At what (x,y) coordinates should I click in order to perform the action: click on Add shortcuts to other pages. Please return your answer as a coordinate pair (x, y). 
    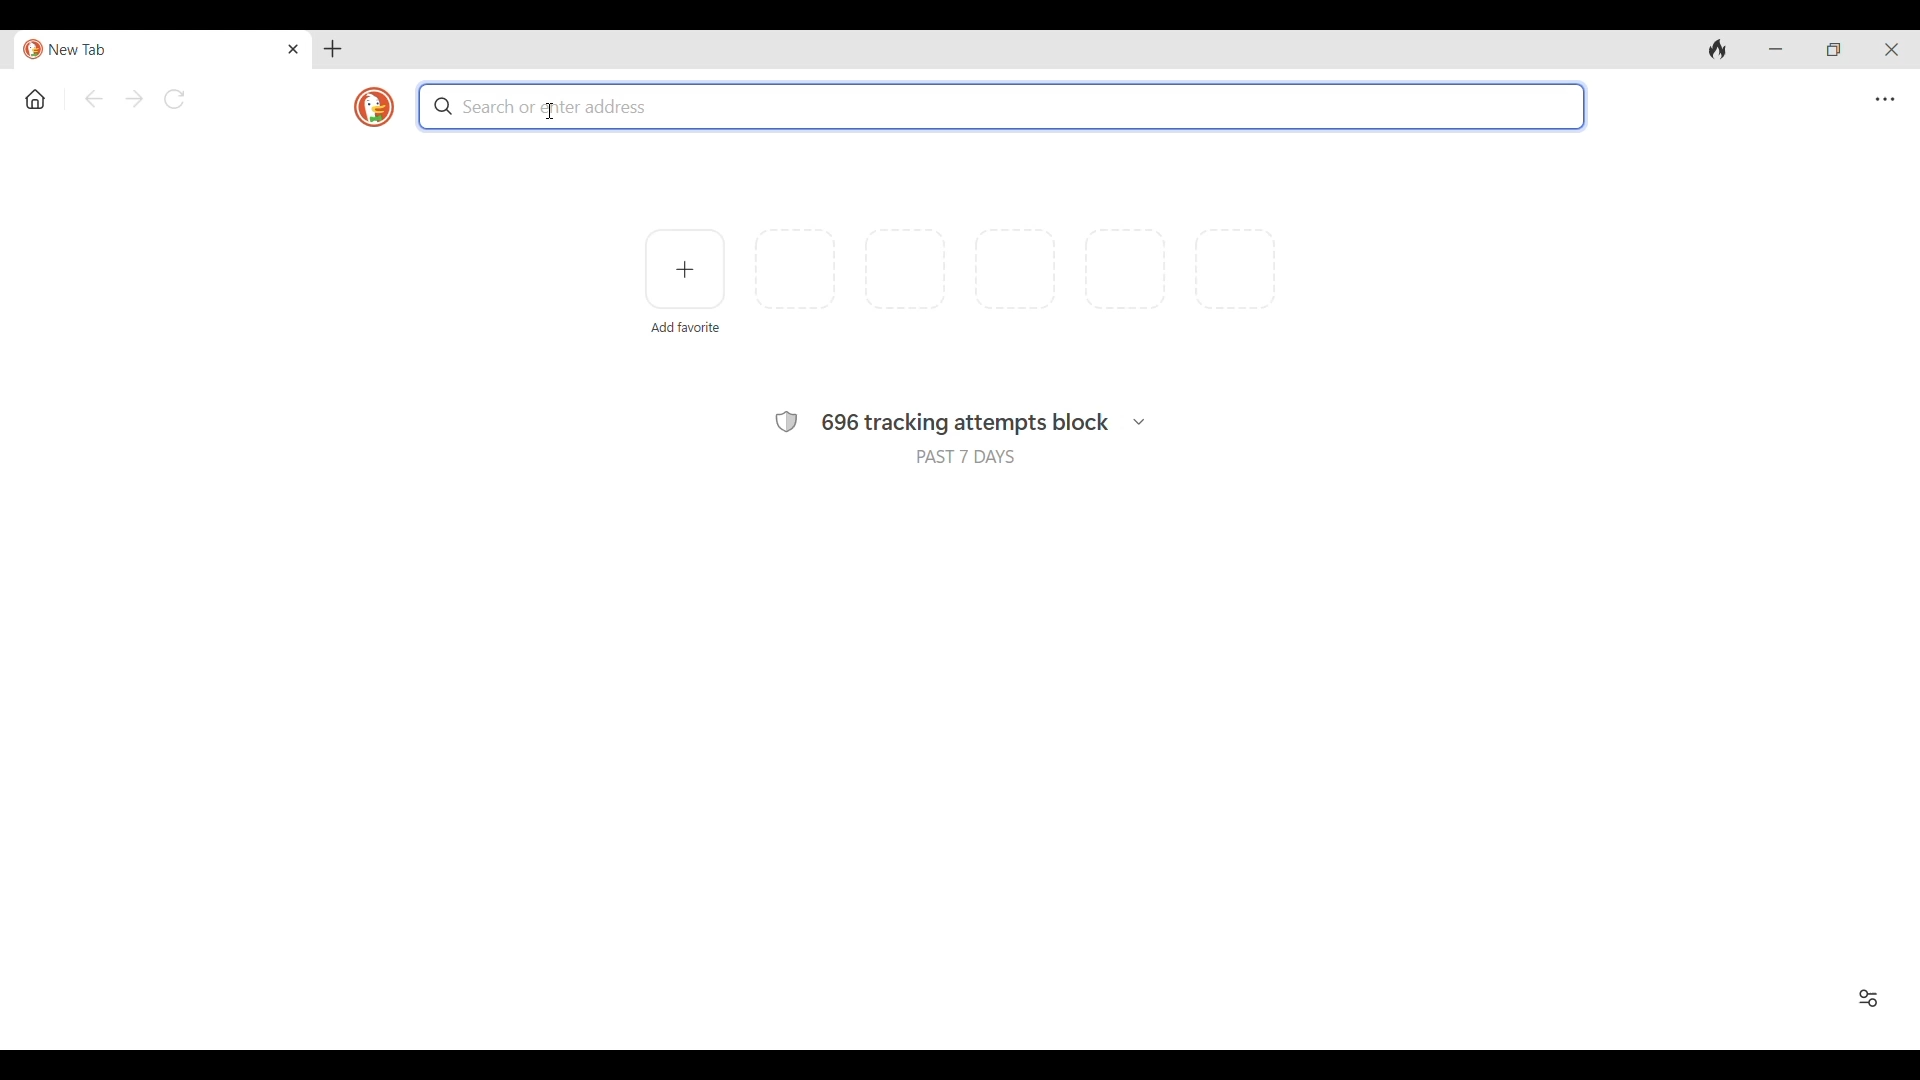
    Looking at the image, I should click on (684, 269).